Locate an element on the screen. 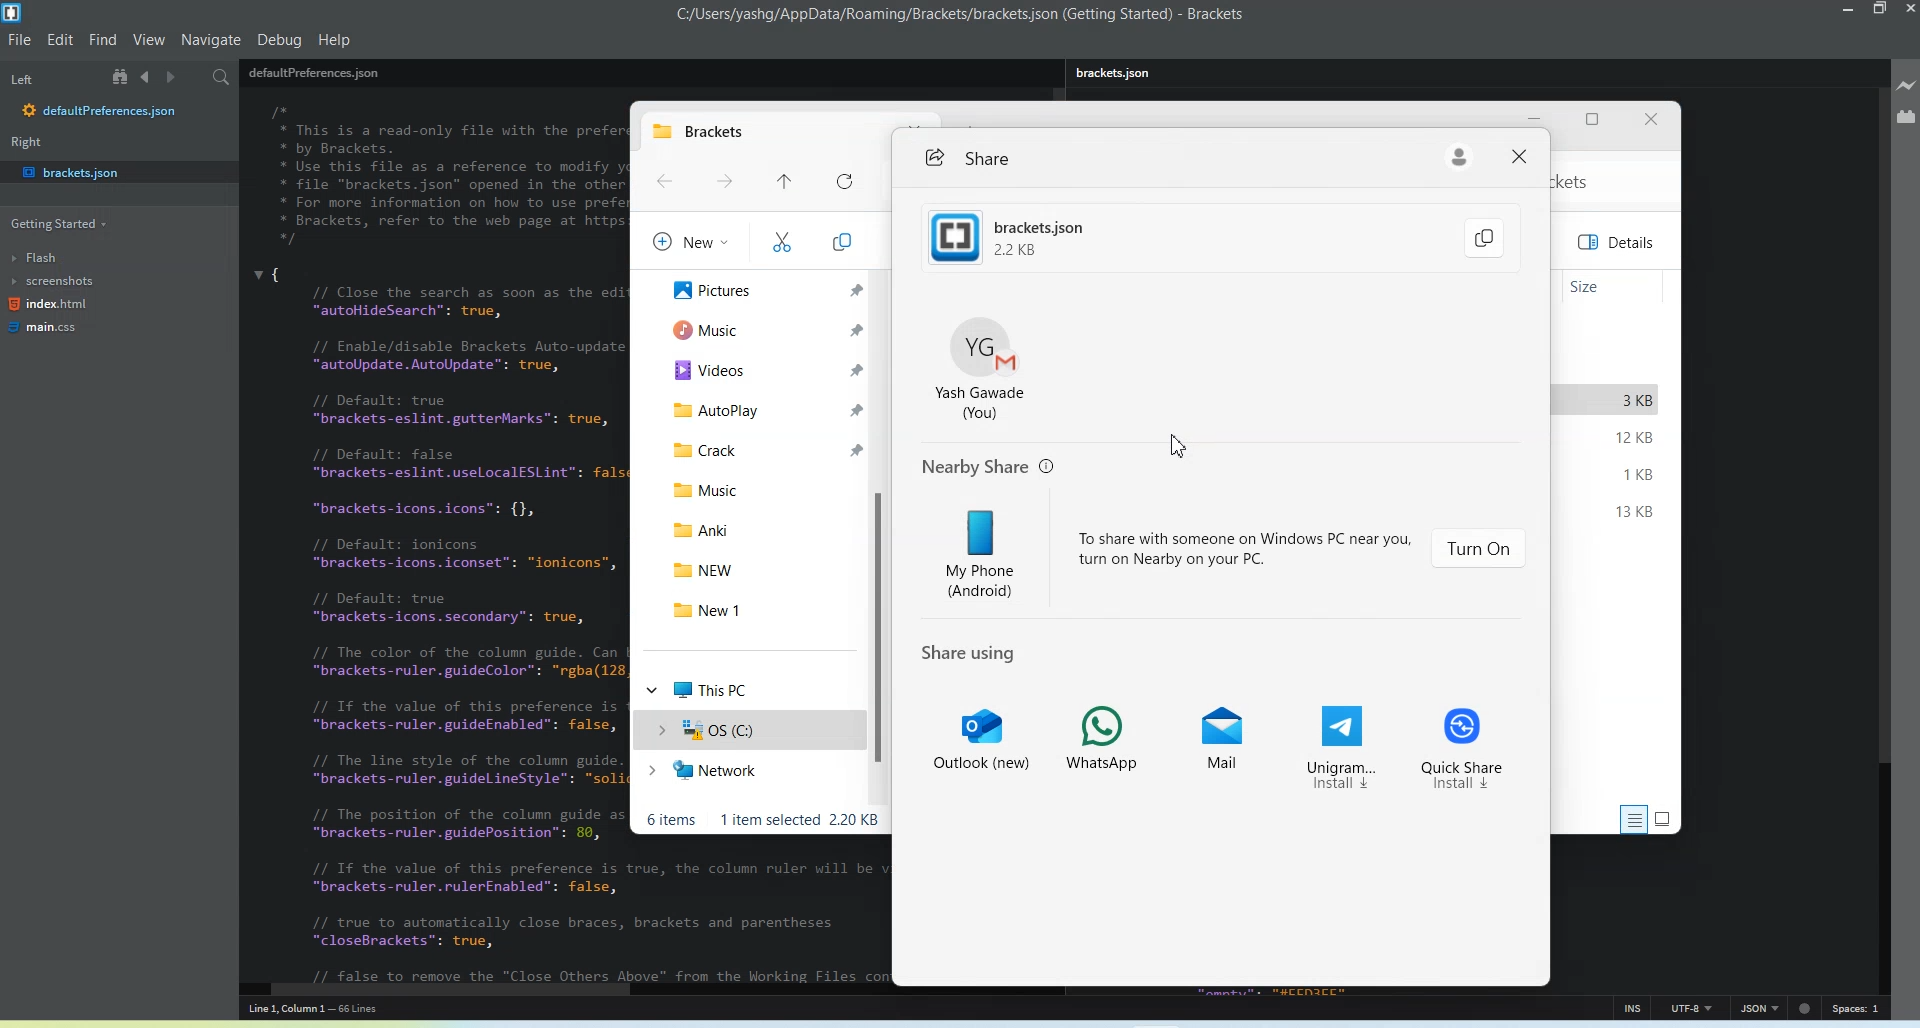 This screenshot has height=1028, width=1920. defaultpreferences.json is located at coordinates (101, 112).